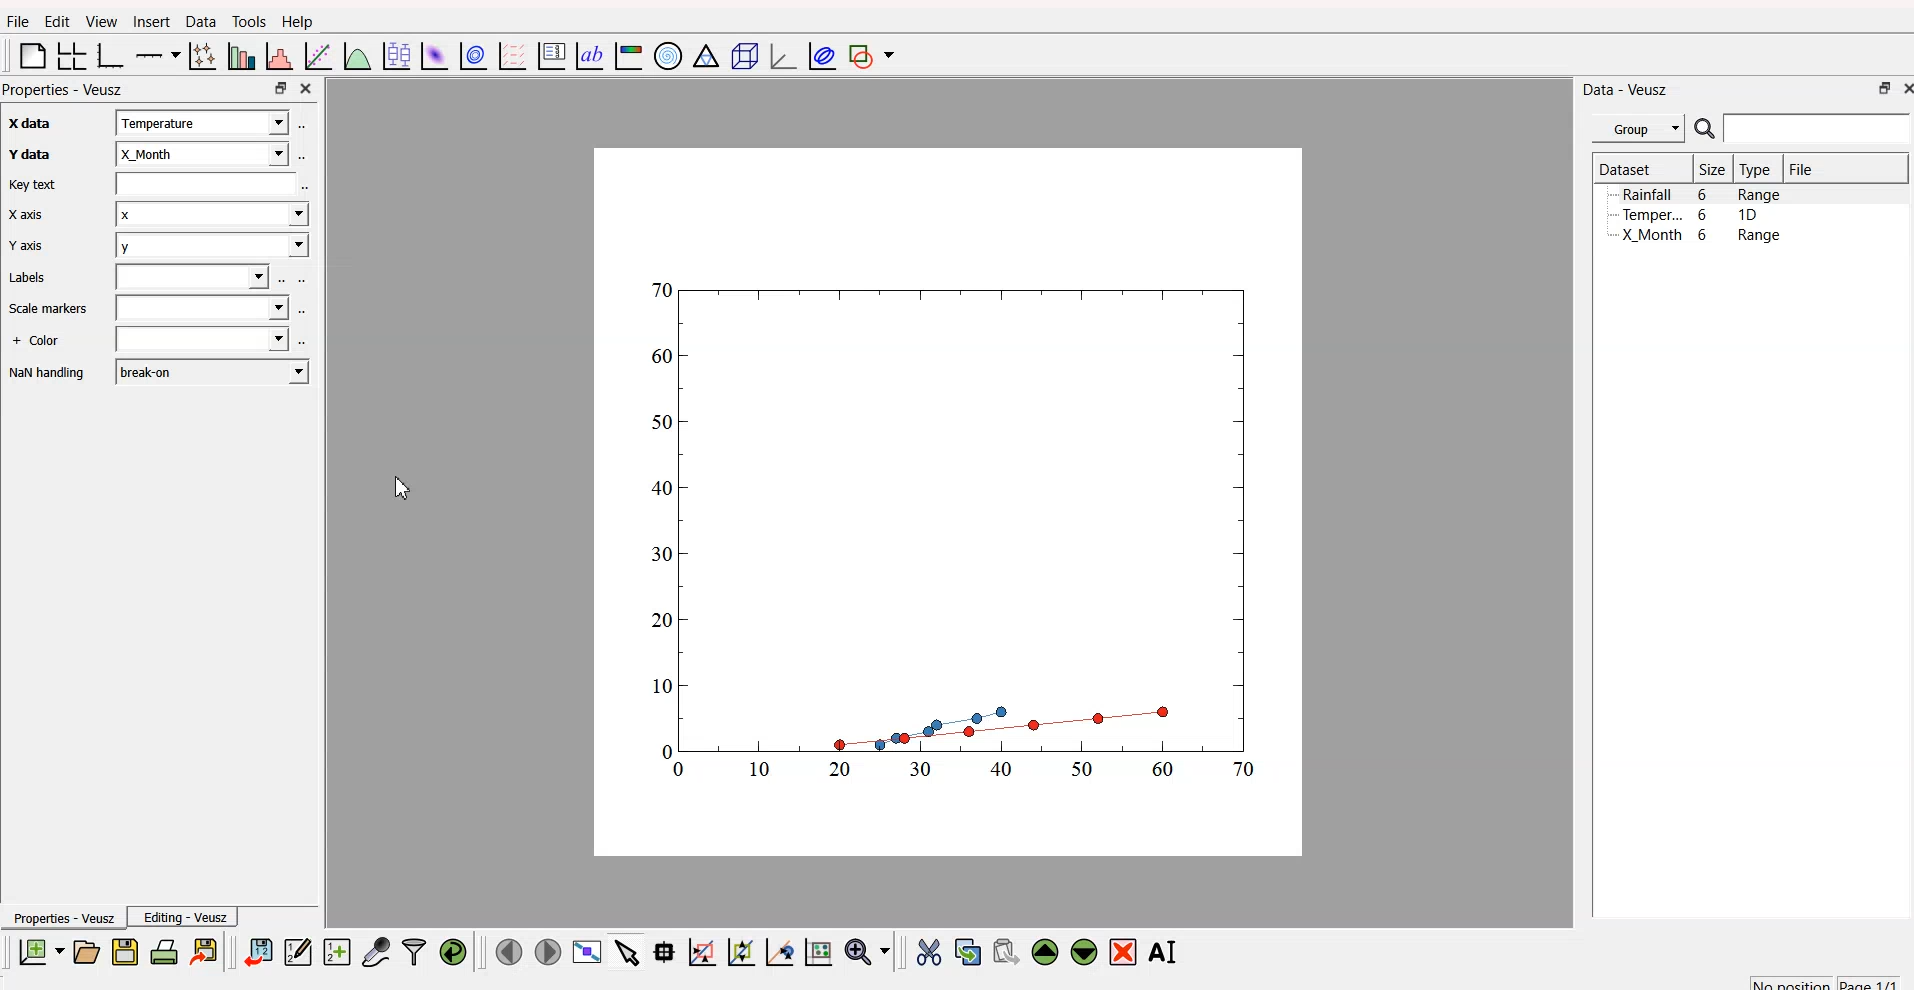 Image resolution: width=1914 pixels, height=990 pixels. Describe the element at coordinates (737, 952) in the screenshot. I see `draw points` at that location.